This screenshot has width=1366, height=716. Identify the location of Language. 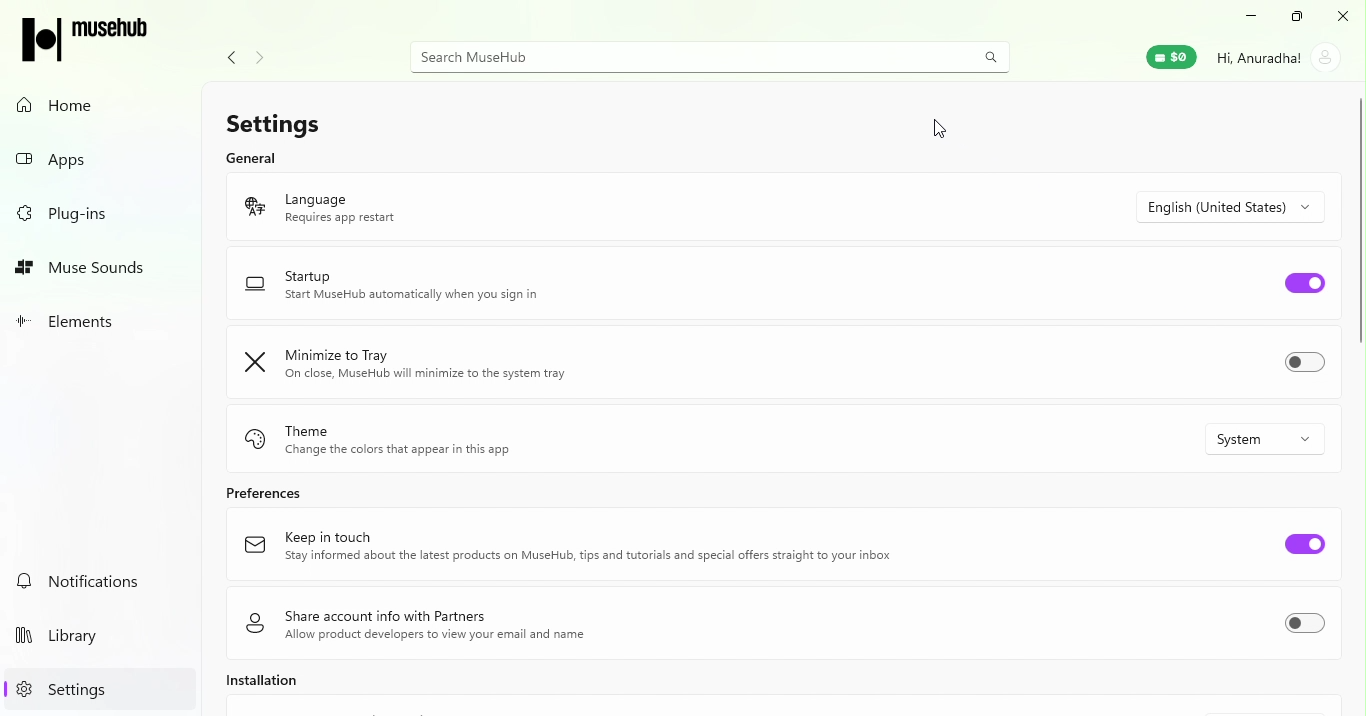
(404, 213).